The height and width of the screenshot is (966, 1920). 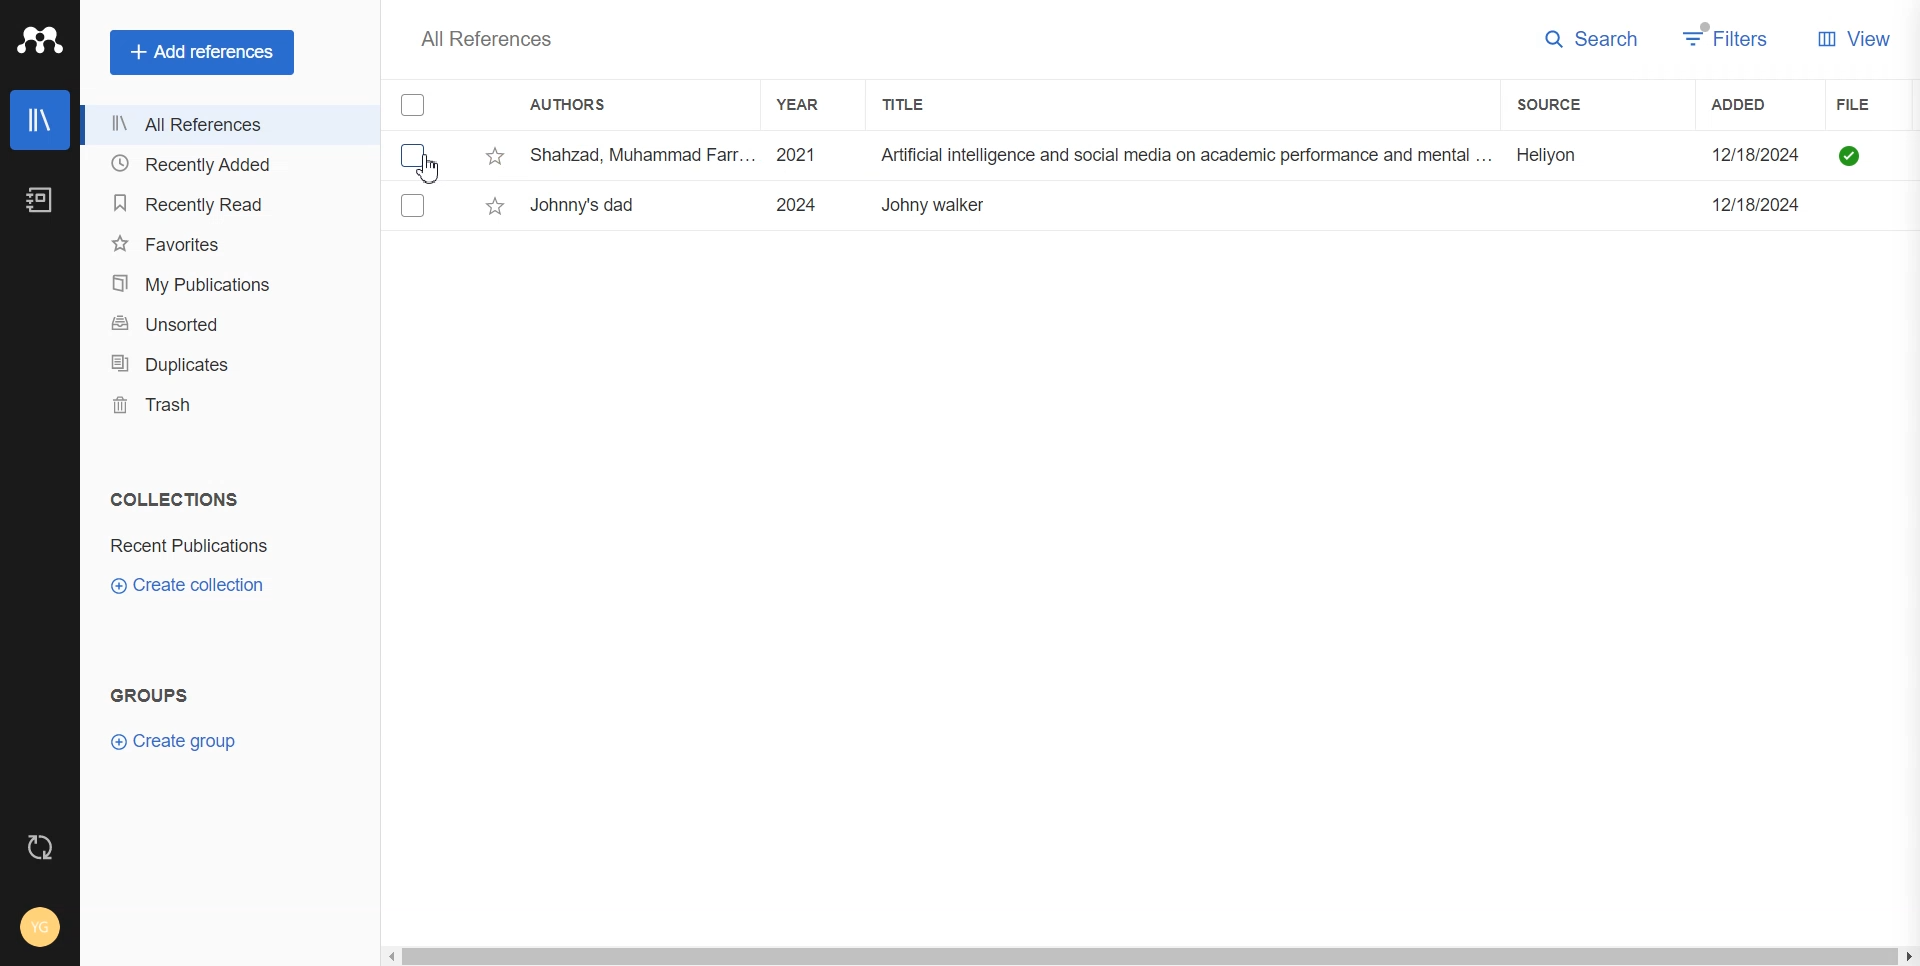 I want to click on Recently Added, so click(x=223, y=165).